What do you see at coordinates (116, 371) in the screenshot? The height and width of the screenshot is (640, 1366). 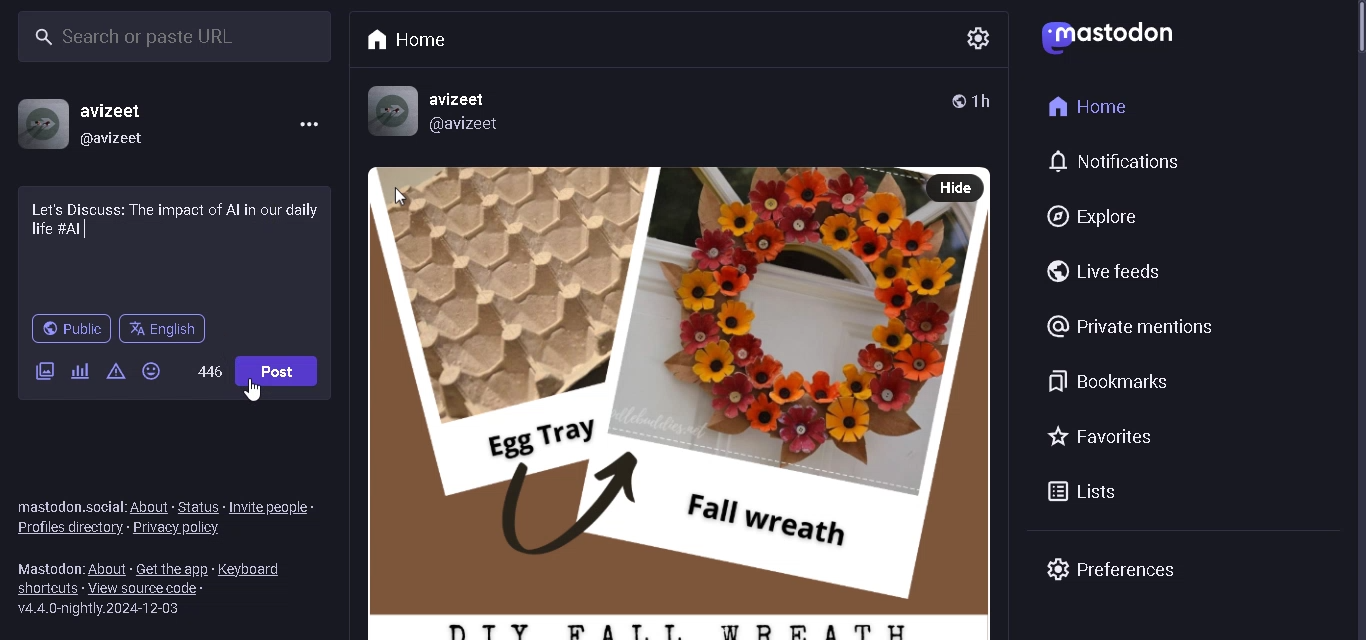 I see `CONTENT WARNING` at bounding box center [116, 371].